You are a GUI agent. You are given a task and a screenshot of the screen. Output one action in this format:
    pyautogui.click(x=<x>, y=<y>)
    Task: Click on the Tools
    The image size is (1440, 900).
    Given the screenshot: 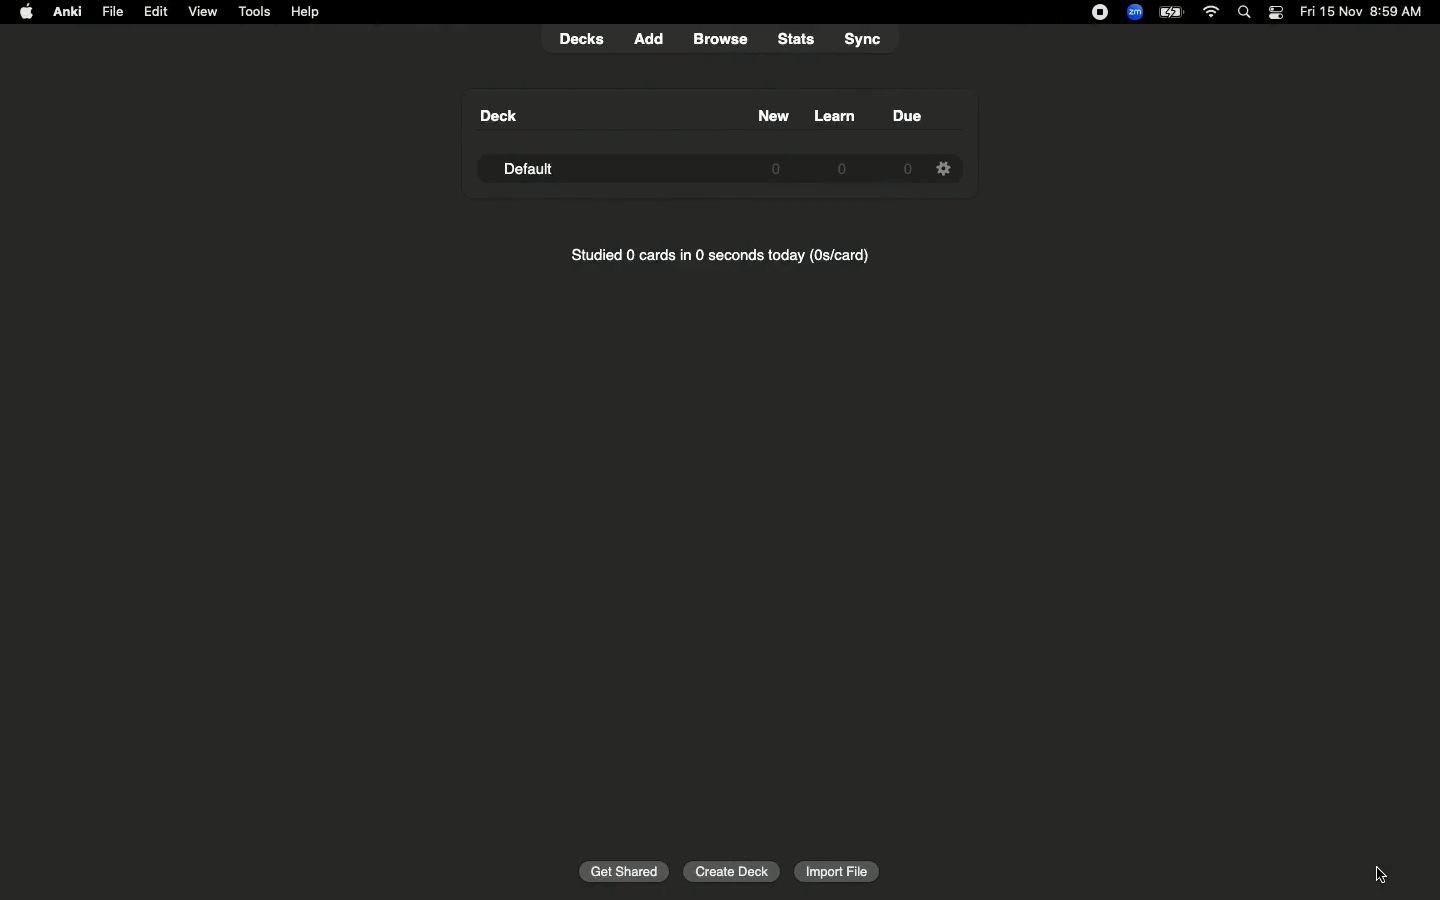 What is the action you would take?
    pyautogui.click(x=253, y=12)
    